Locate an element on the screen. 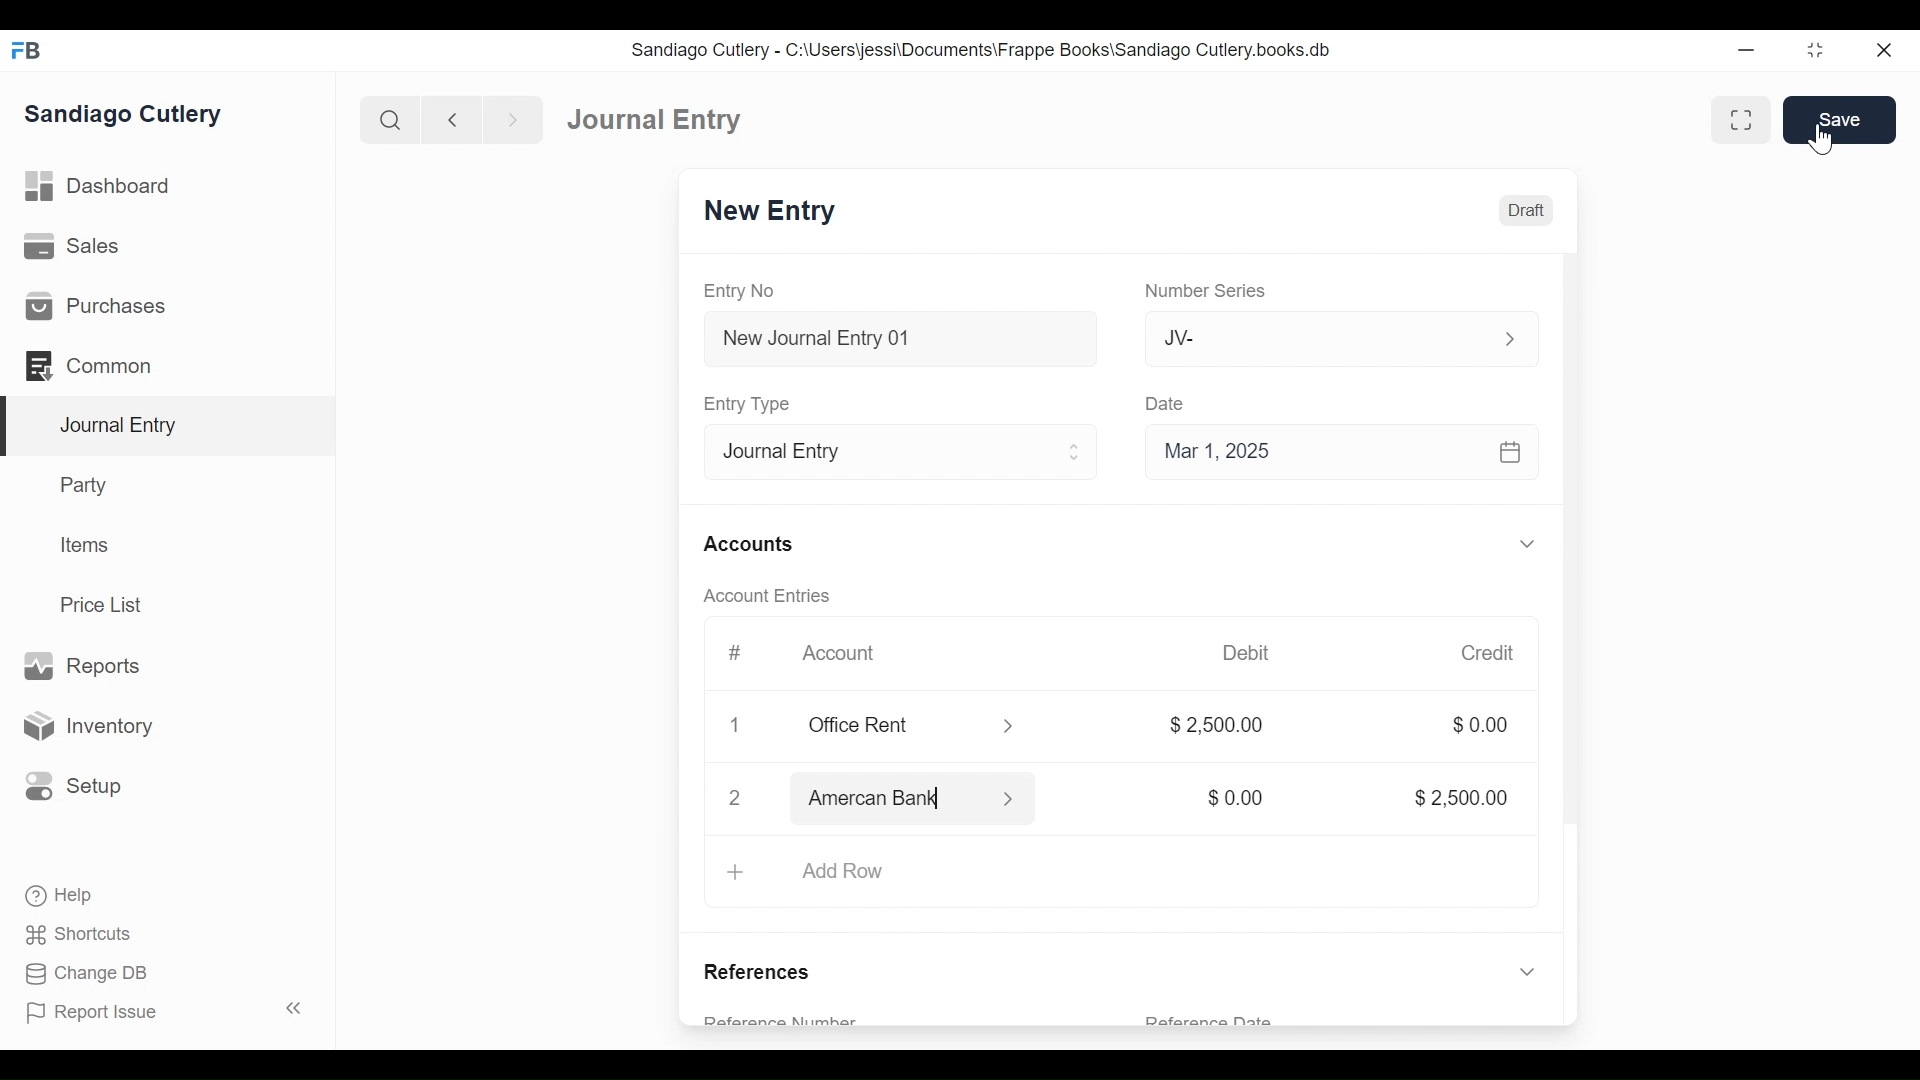 This screenshot has height=1080, width=1920. Jv- is located at coordinates (1328, 339).